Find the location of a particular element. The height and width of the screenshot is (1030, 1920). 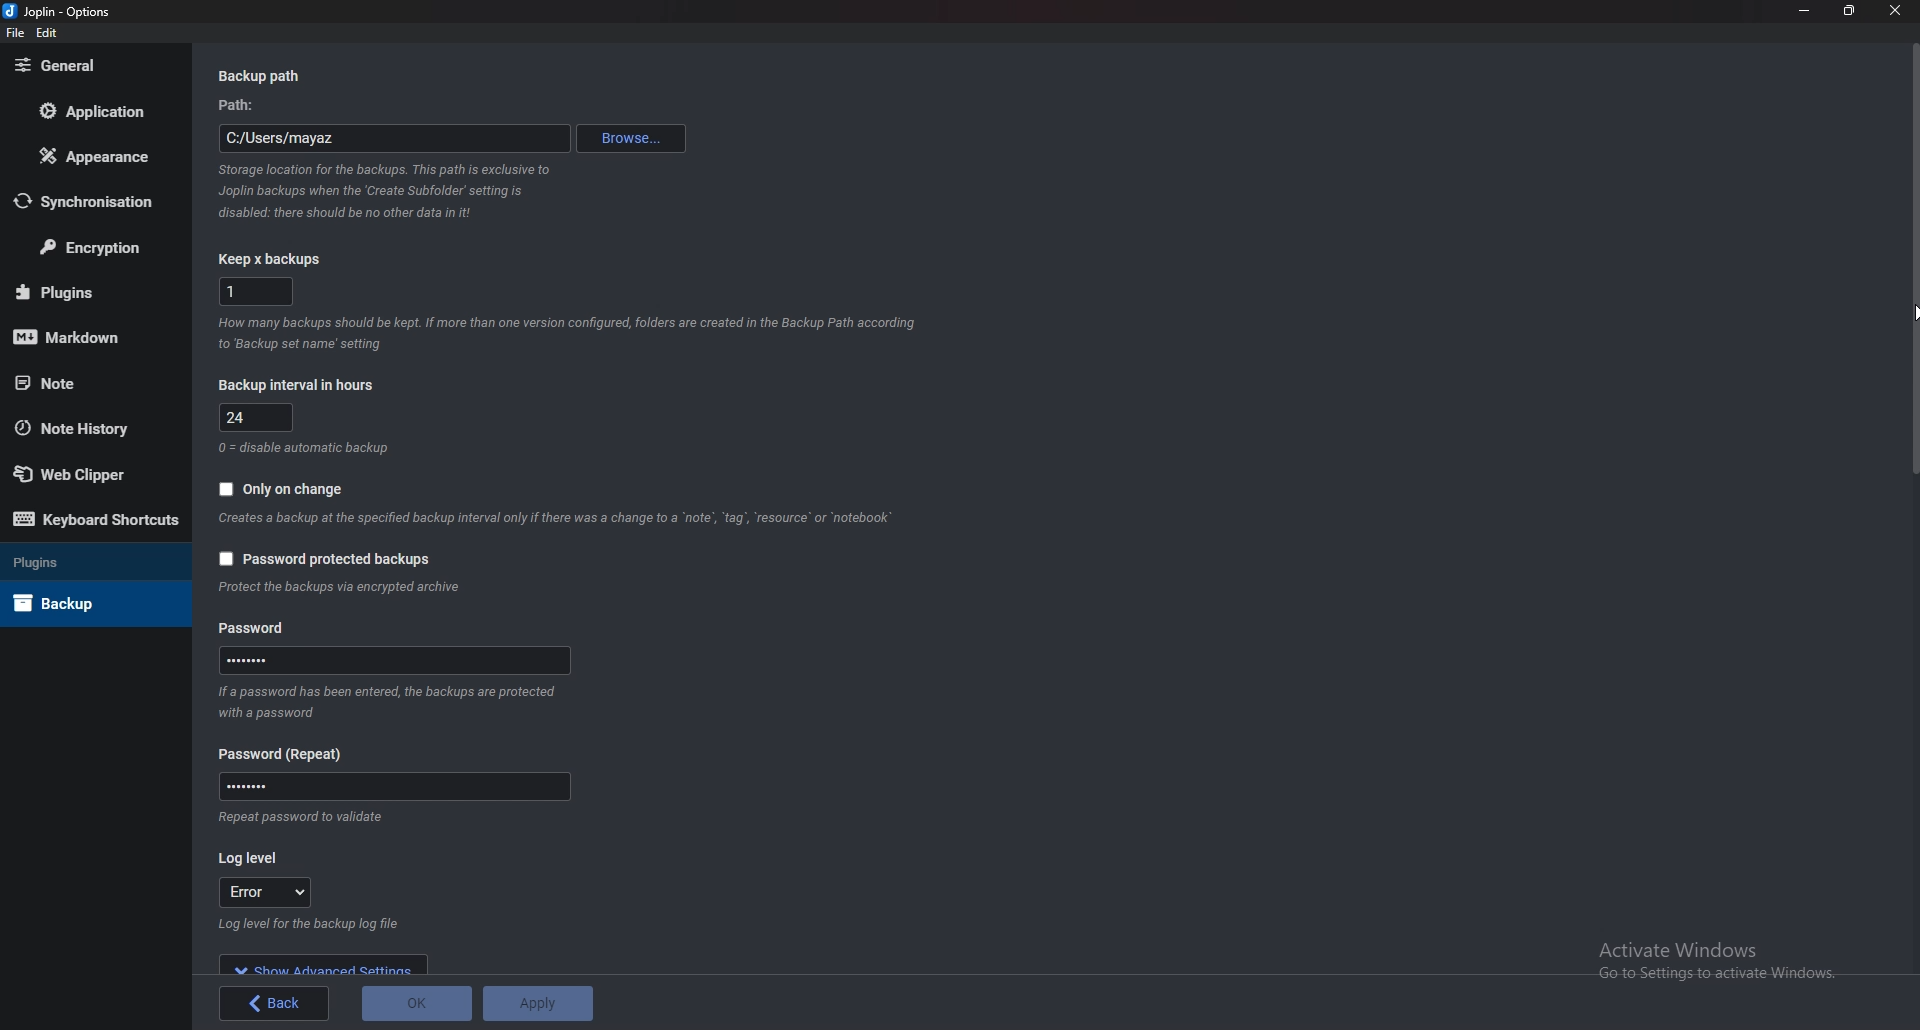

o K is located at coordinates (417, 1004).